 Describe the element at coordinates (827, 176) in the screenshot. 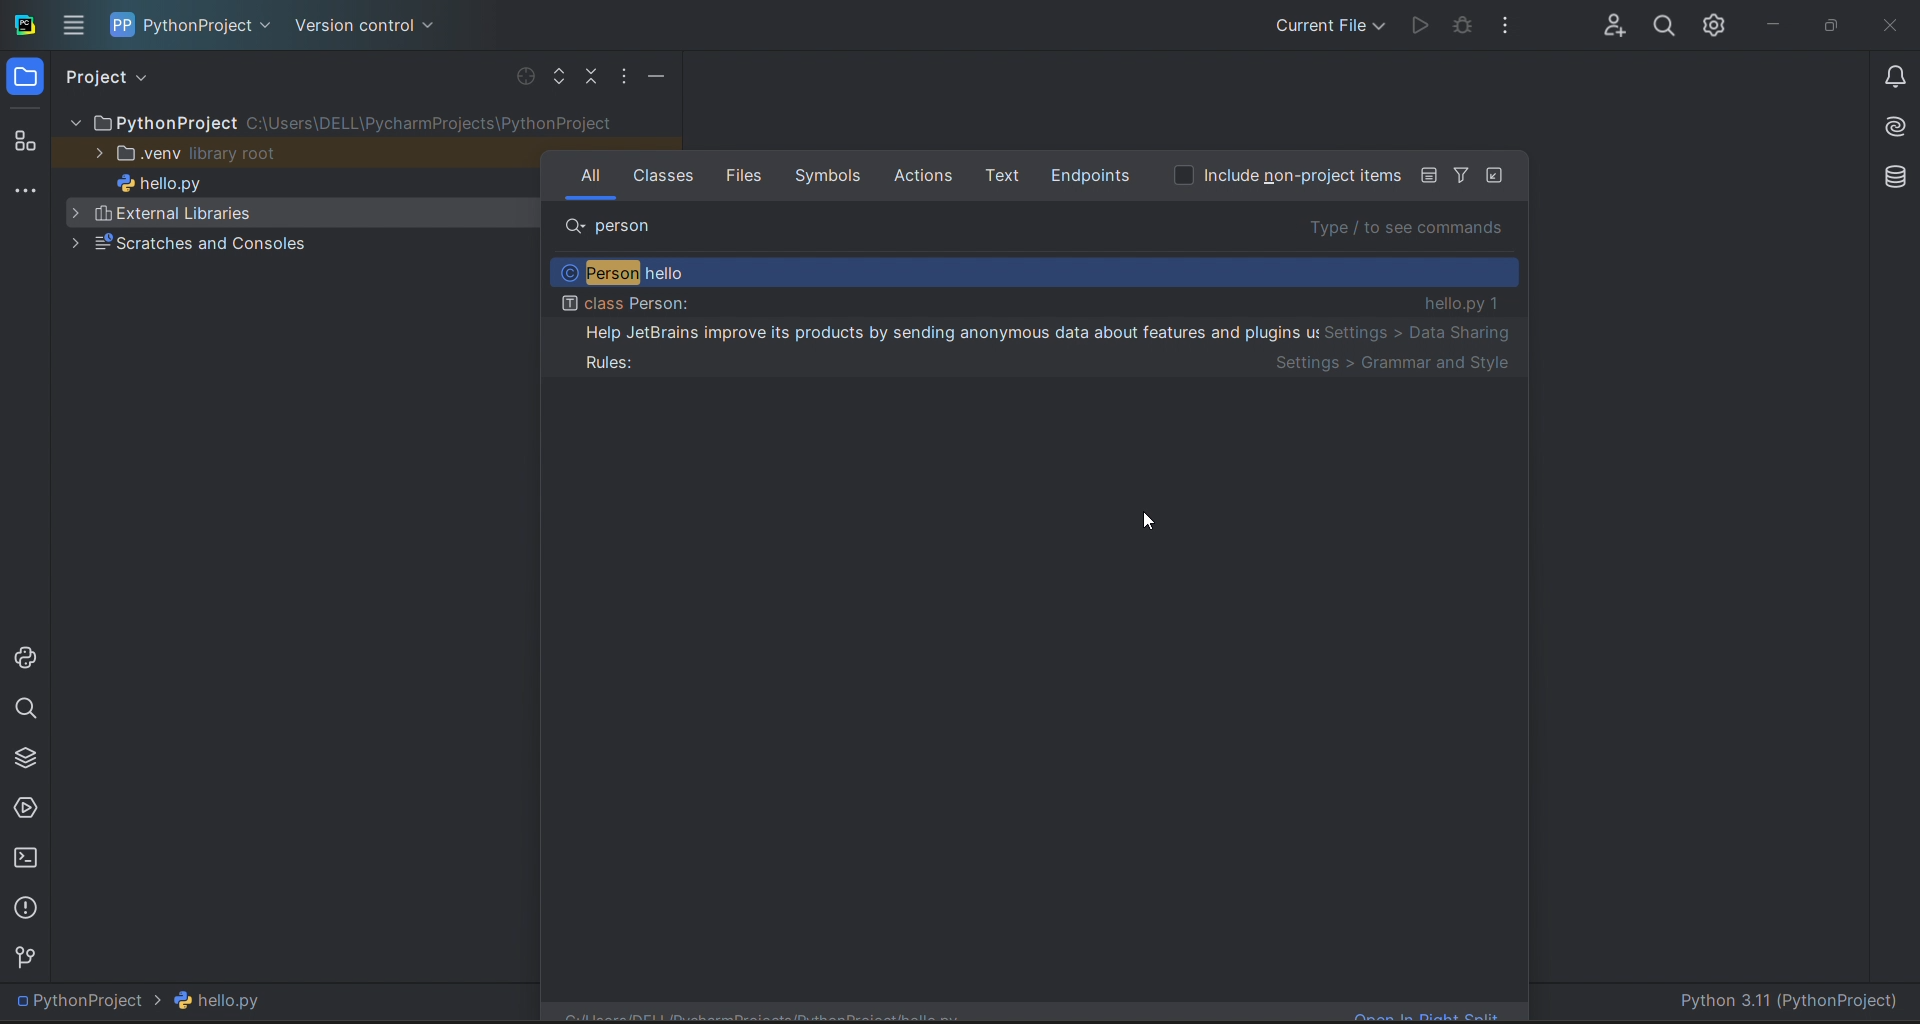

I see `symbols` at that location.